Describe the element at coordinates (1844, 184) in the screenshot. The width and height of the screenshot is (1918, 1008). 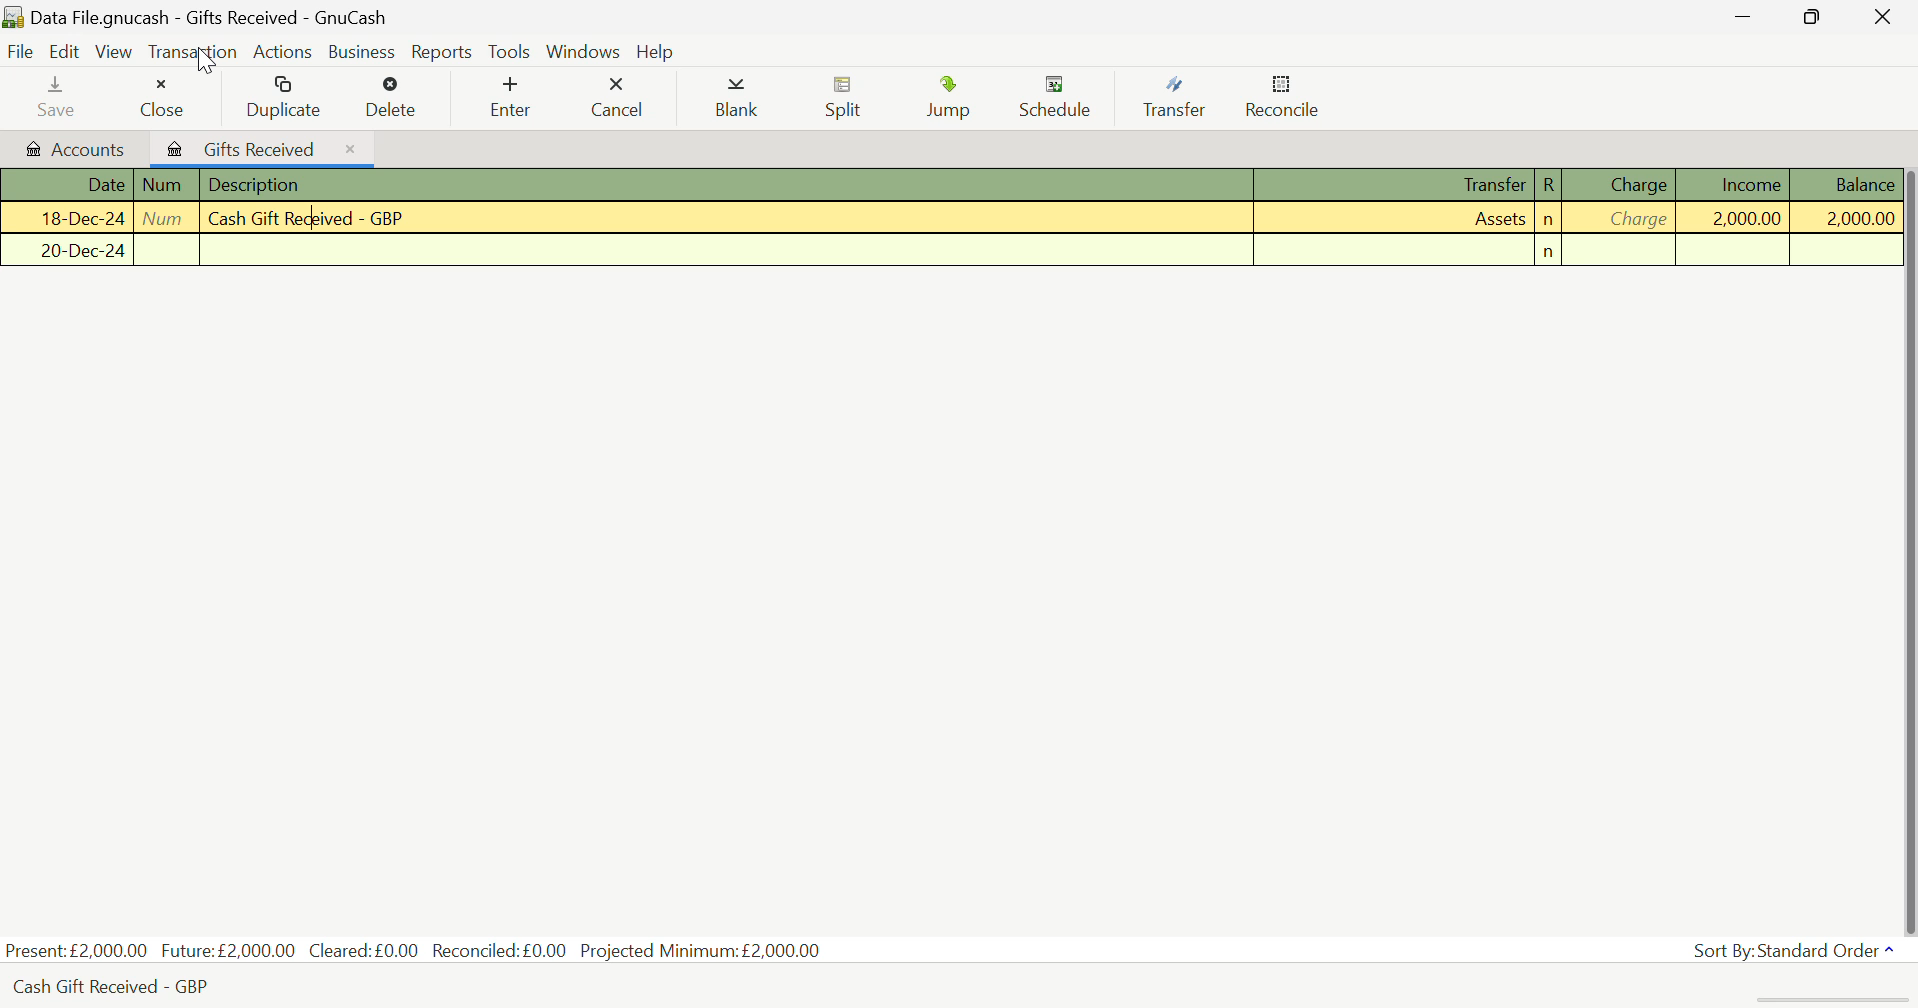
I see `Balance` at that location.